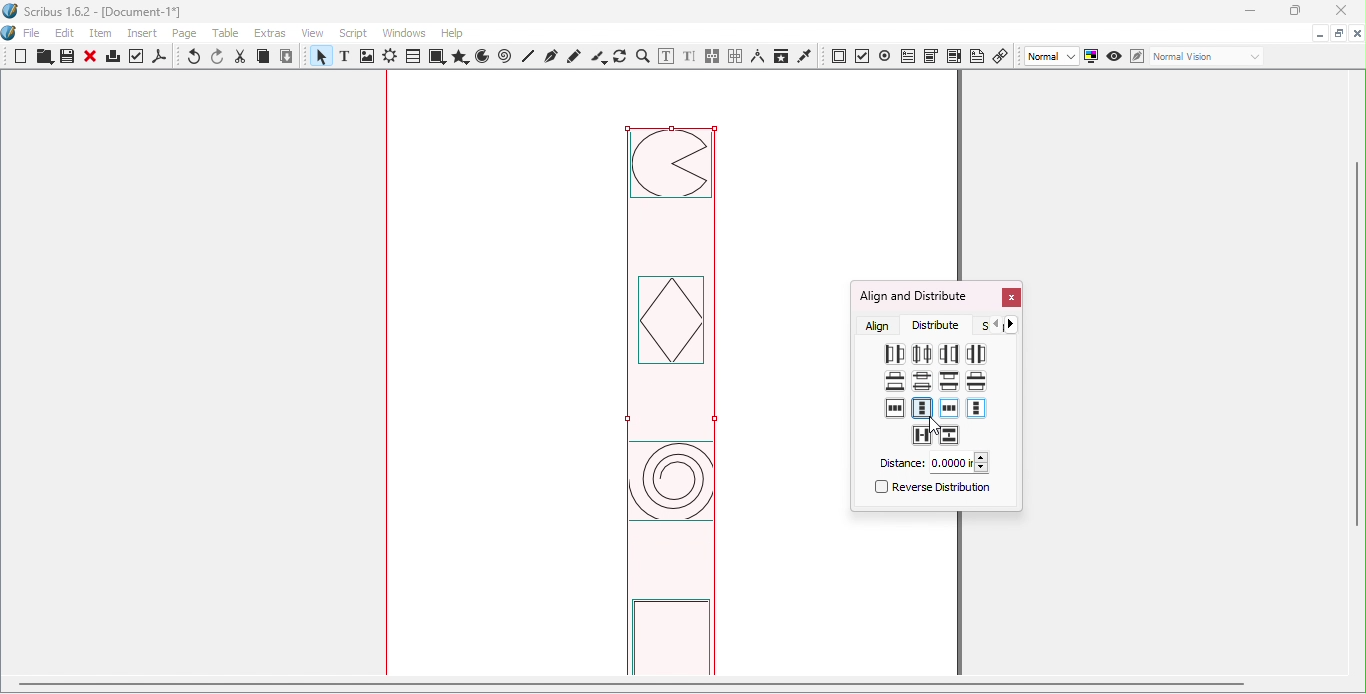  I want to click on Edit in Preview mode, so click(1136, 55).